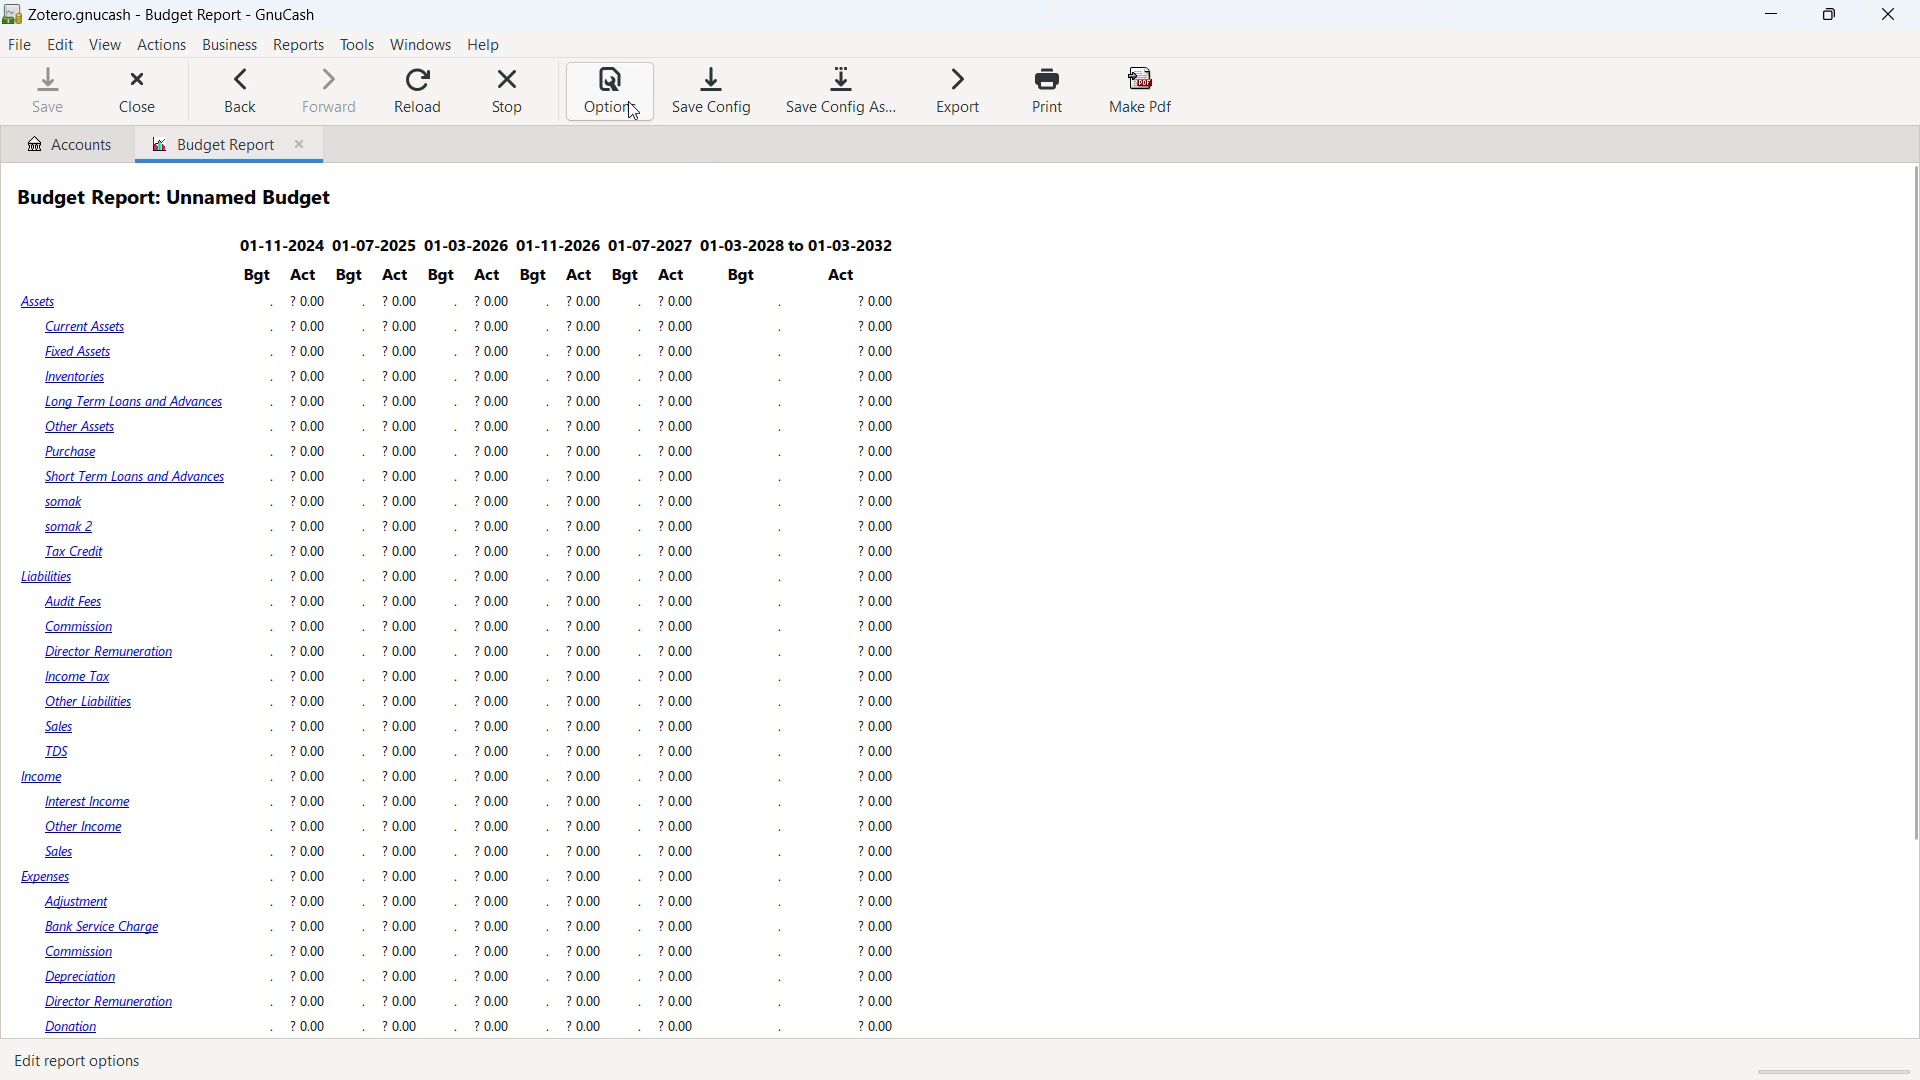  I want to click on Sales, so click(70, 728).